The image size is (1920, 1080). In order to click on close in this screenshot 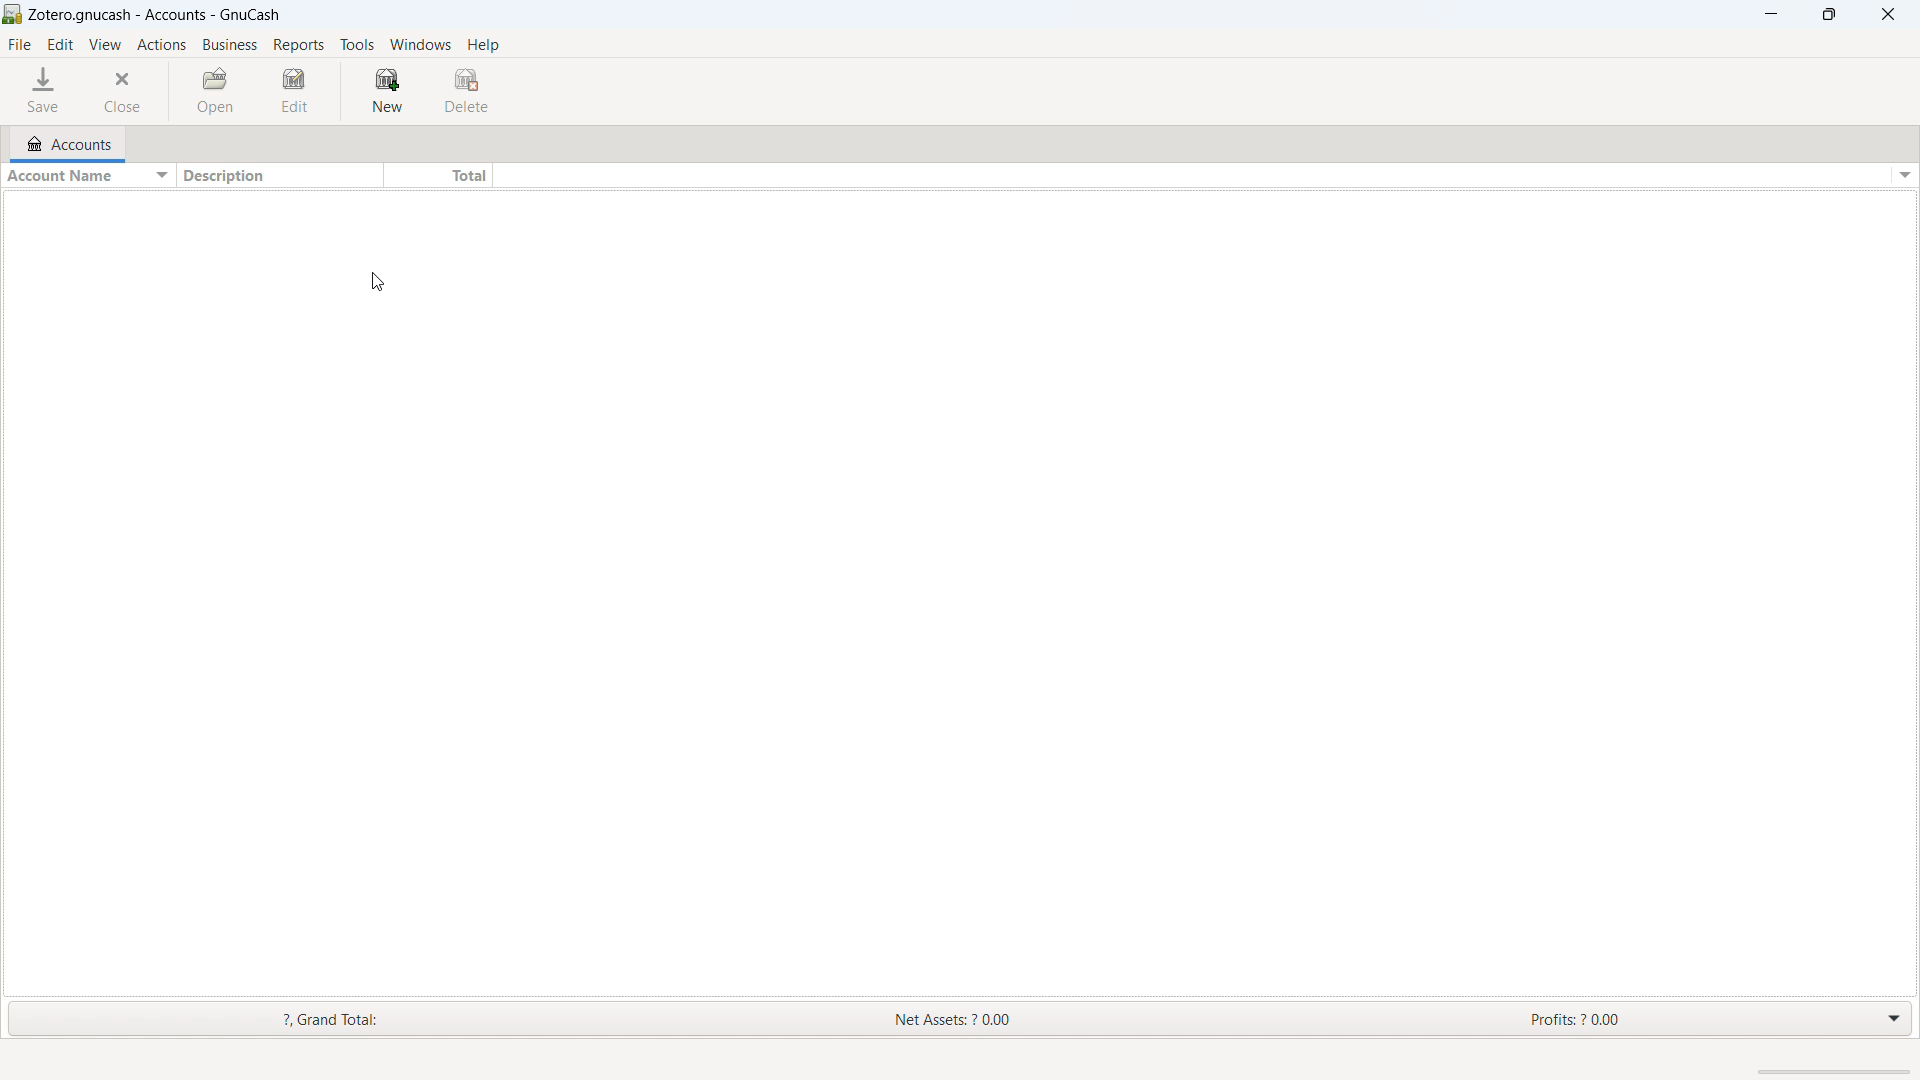, I will do `click(1888, 14)`.